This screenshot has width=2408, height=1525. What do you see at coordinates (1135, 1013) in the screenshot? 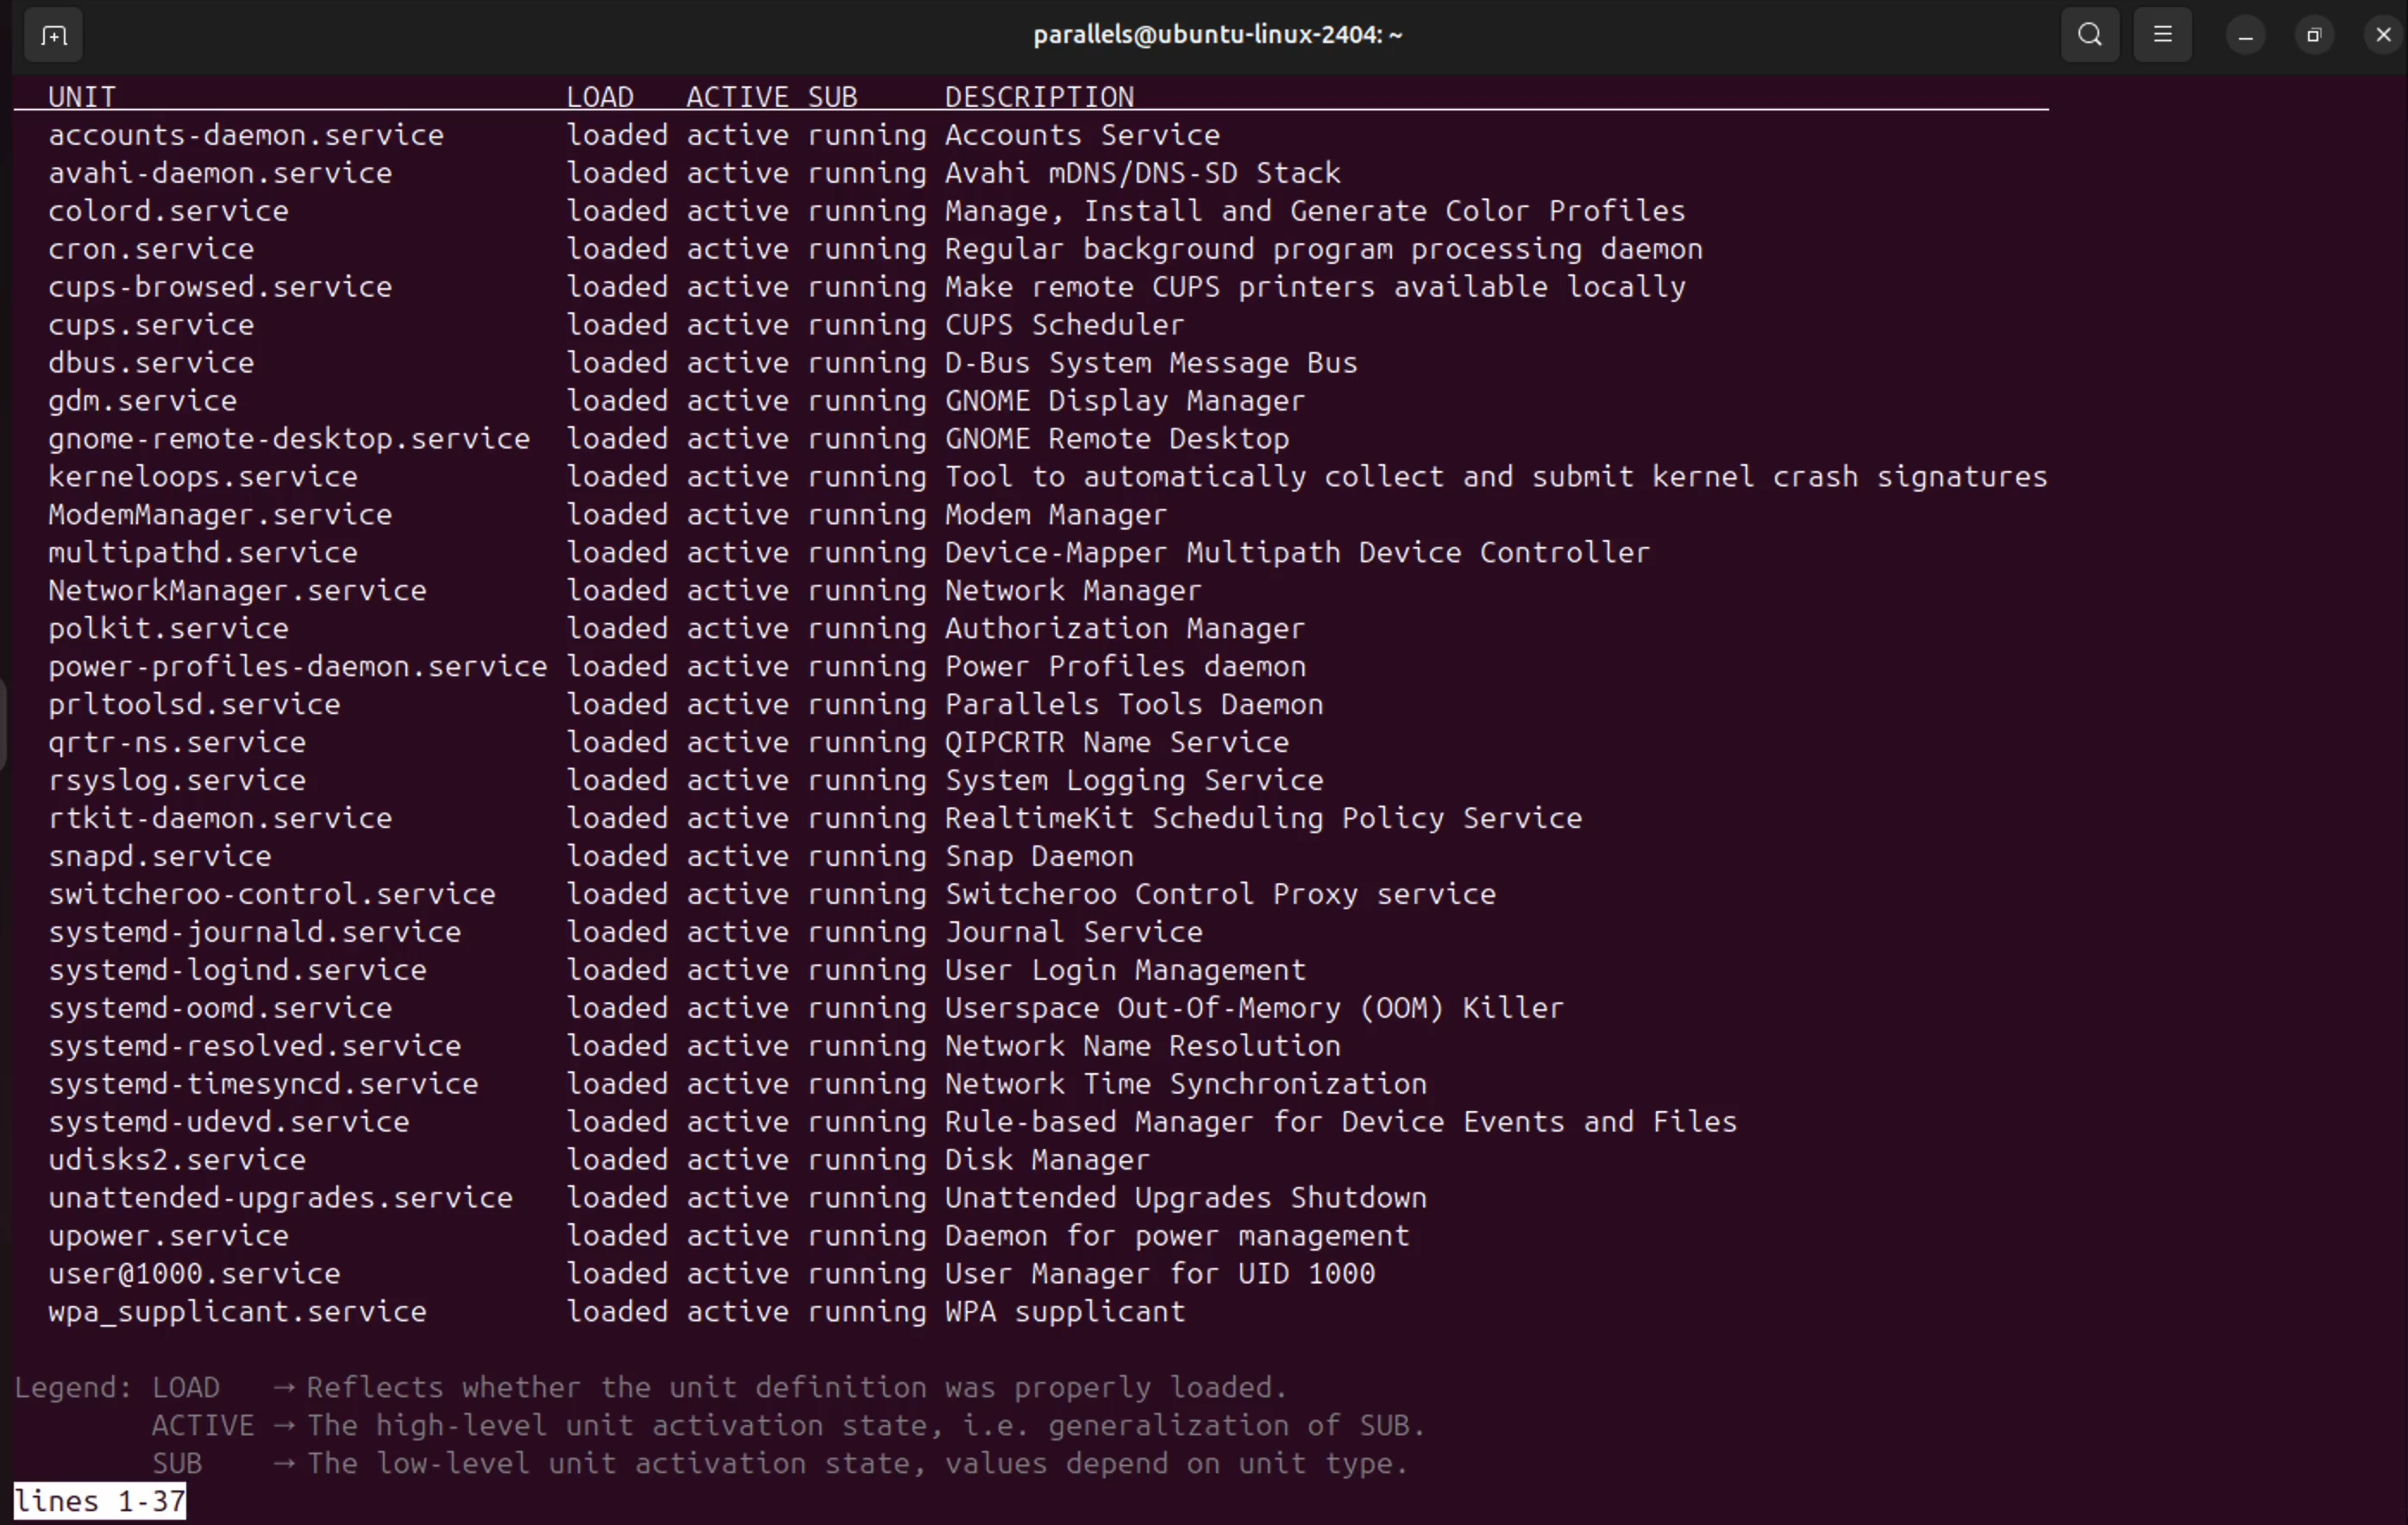
I see `active running ` at bounding box center [1135, 1013].